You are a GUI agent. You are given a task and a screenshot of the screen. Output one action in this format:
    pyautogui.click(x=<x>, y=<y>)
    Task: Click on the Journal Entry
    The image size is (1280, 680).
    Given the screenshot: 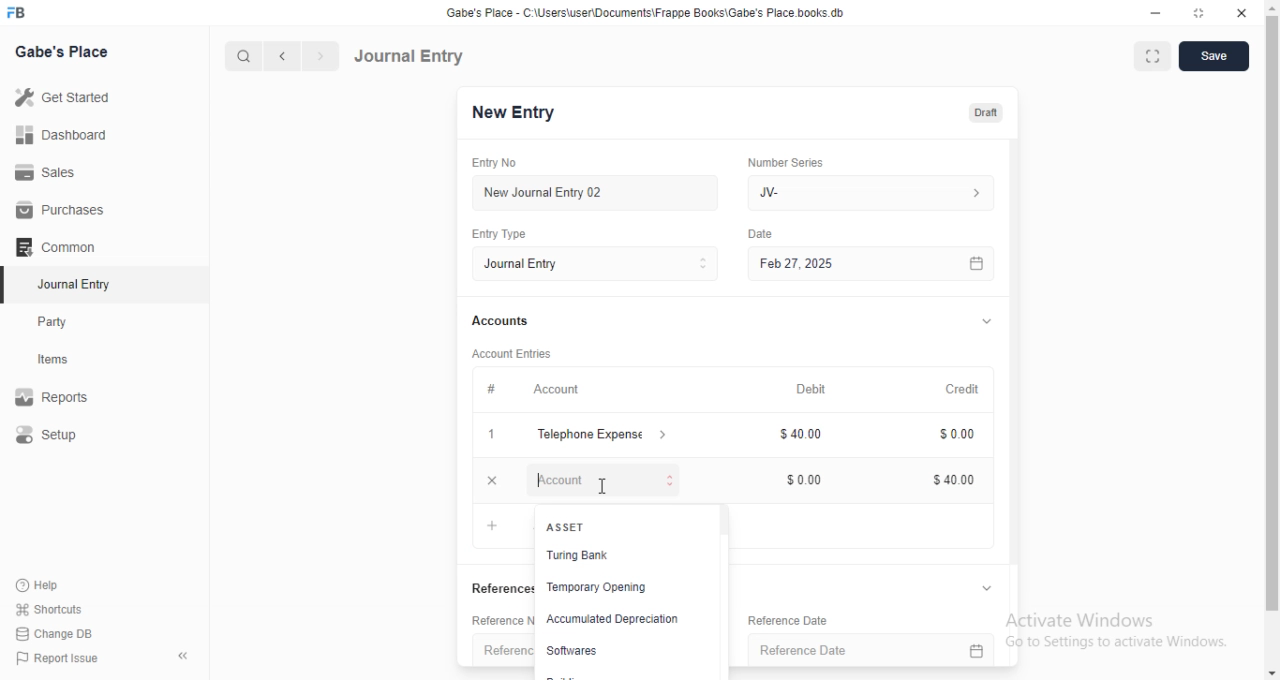 What is the action you would take?
    pyautogui.click(x=412, y=55)
    